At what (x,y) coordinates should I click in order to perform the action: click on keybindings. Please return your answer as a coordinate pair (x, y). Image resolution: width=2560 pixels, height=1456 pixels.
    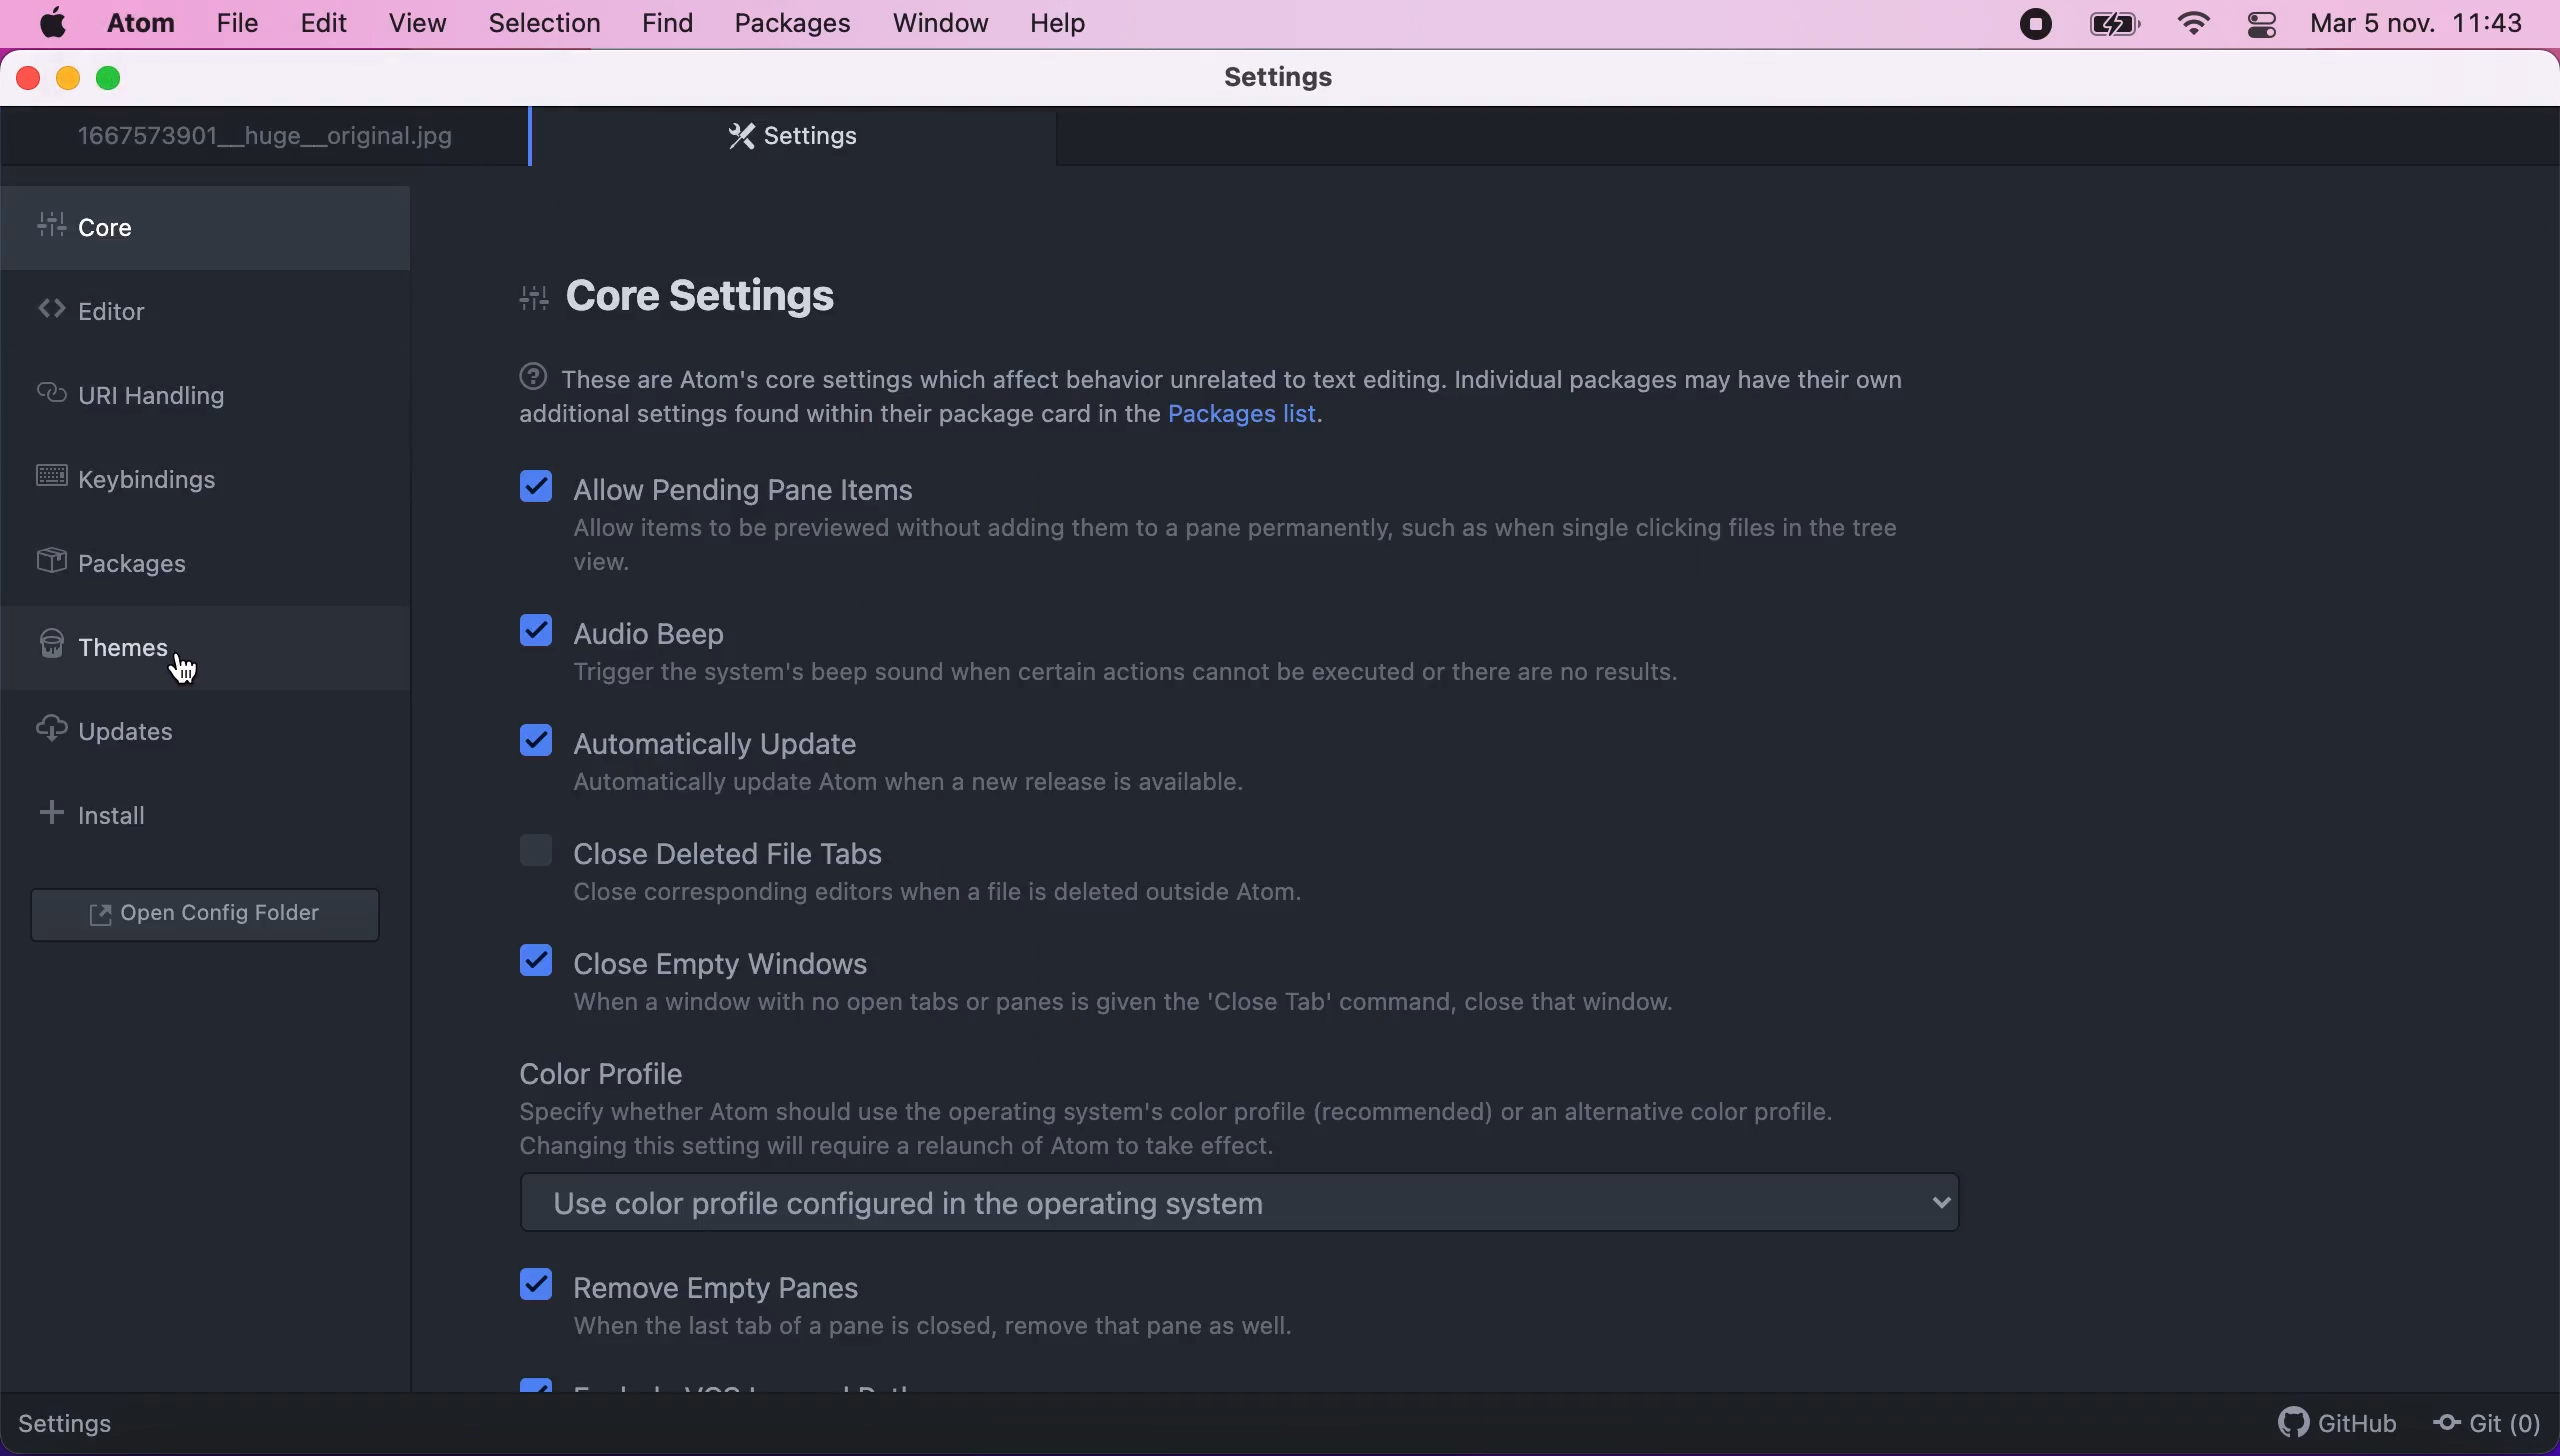
    Looking at the image, I should click on (154, 480).